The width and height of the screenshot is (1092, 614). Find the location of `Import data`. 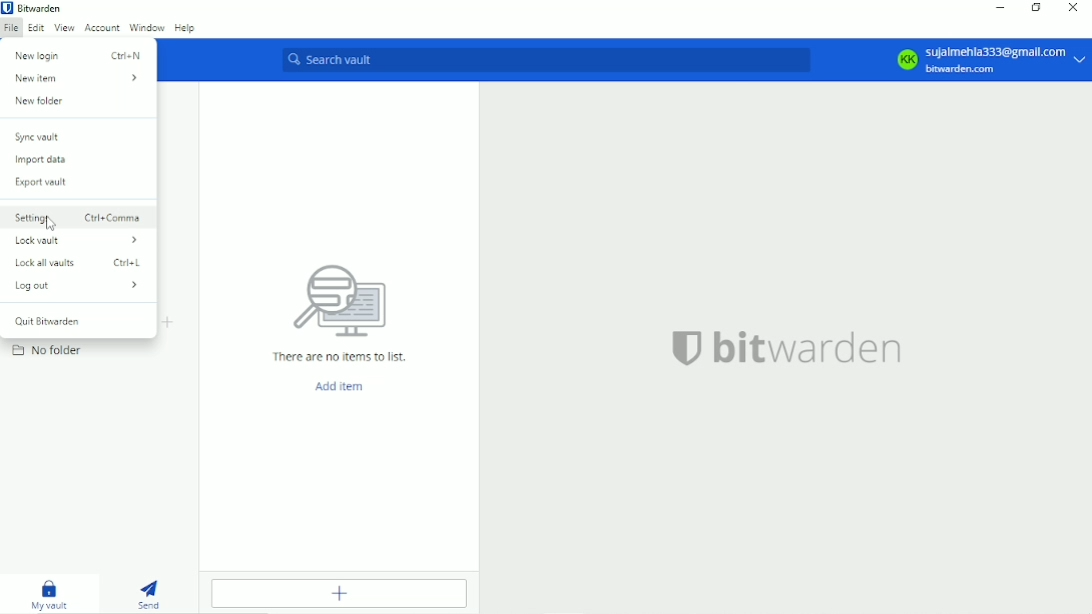

Import data is located at coordinates (43, 160).